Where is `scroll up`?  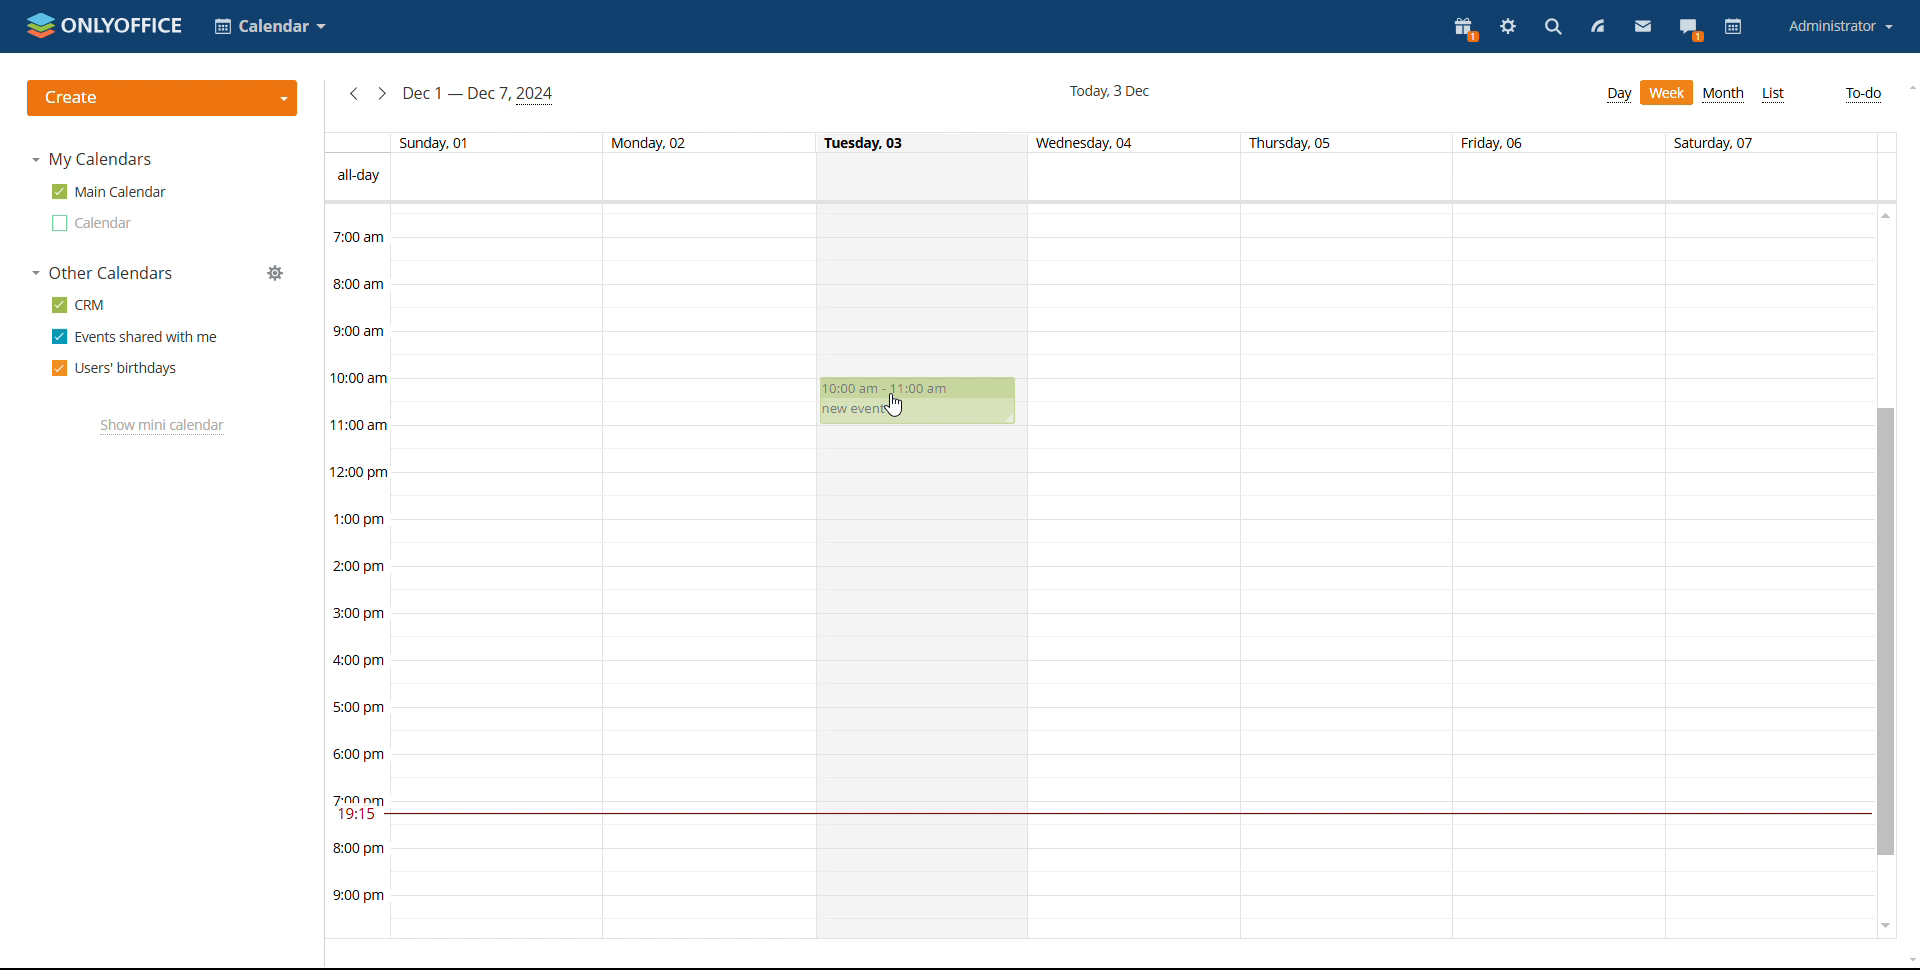 scroll up is located at coordinates (1908, 86).